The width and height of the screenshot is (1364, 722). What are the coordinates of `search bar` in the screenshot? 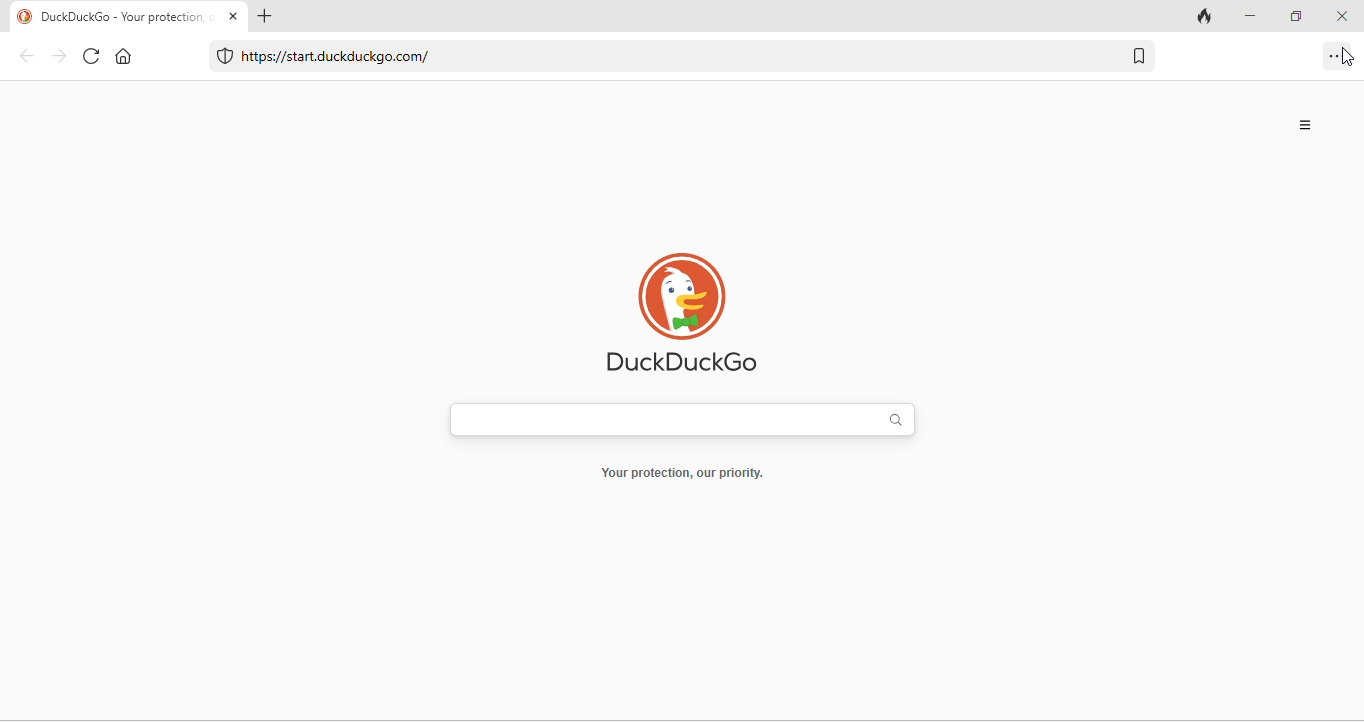 It's located at (679, 420).